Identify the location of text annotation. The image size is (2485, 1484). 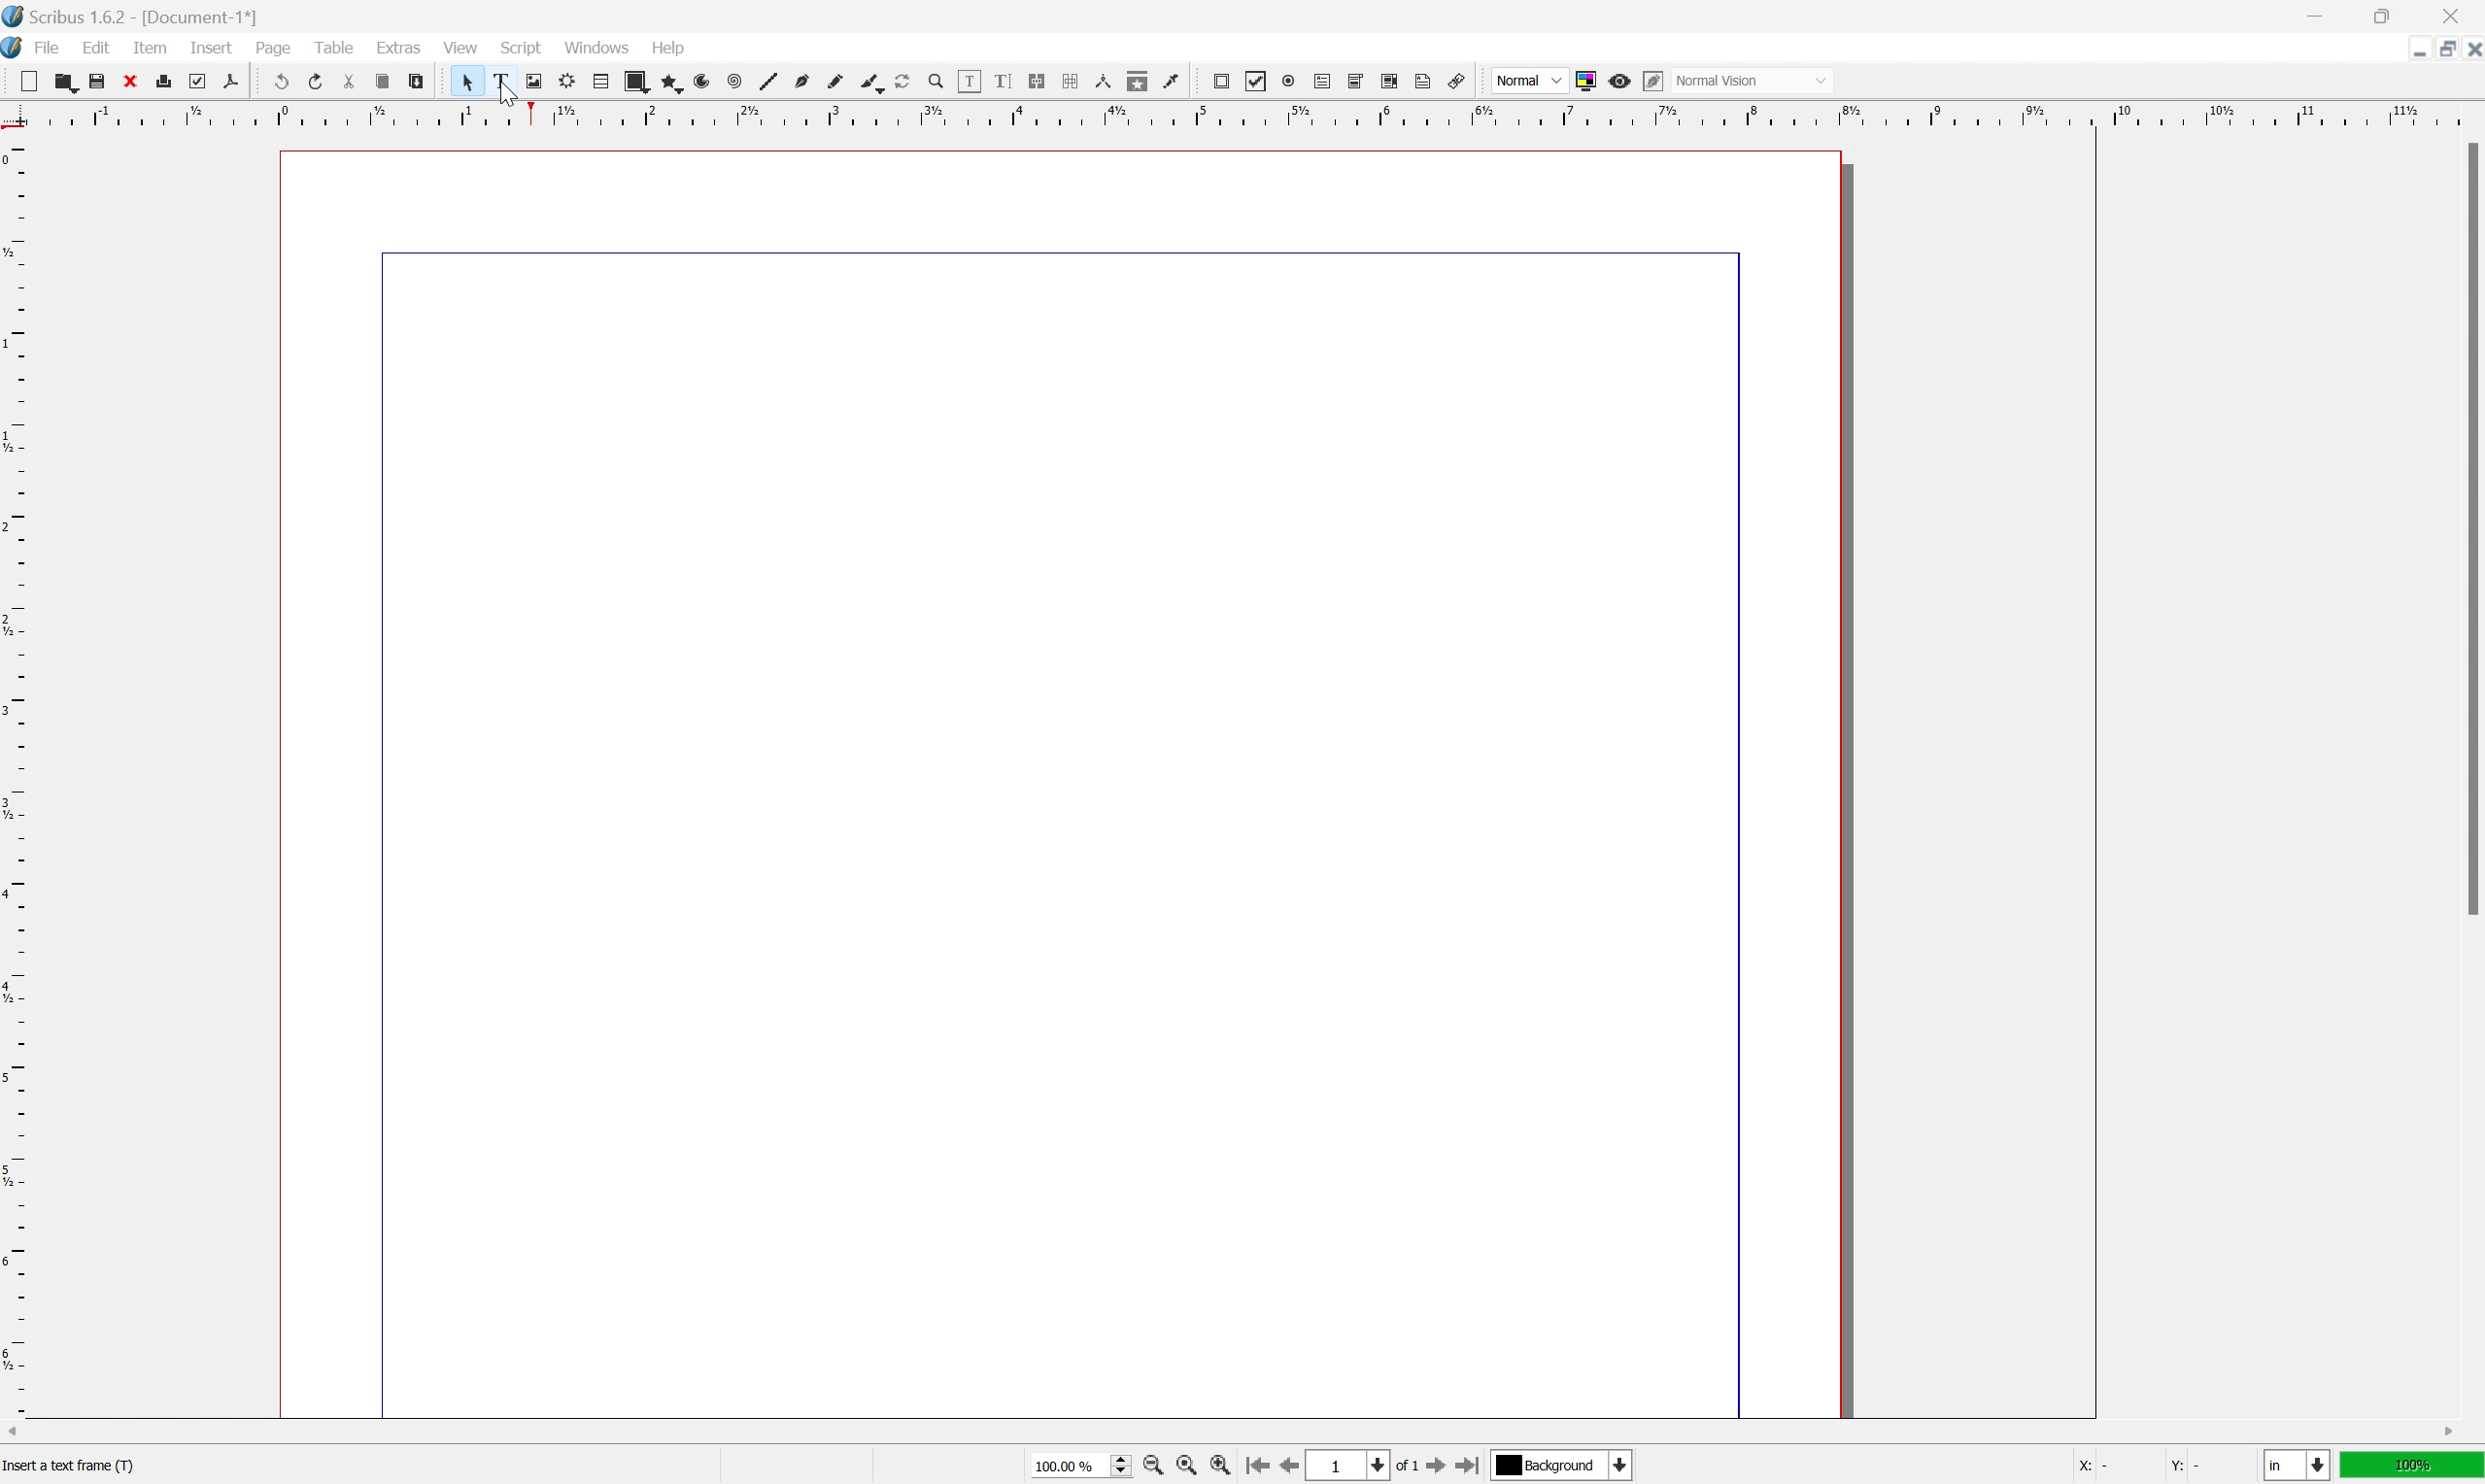
(1424, 81).